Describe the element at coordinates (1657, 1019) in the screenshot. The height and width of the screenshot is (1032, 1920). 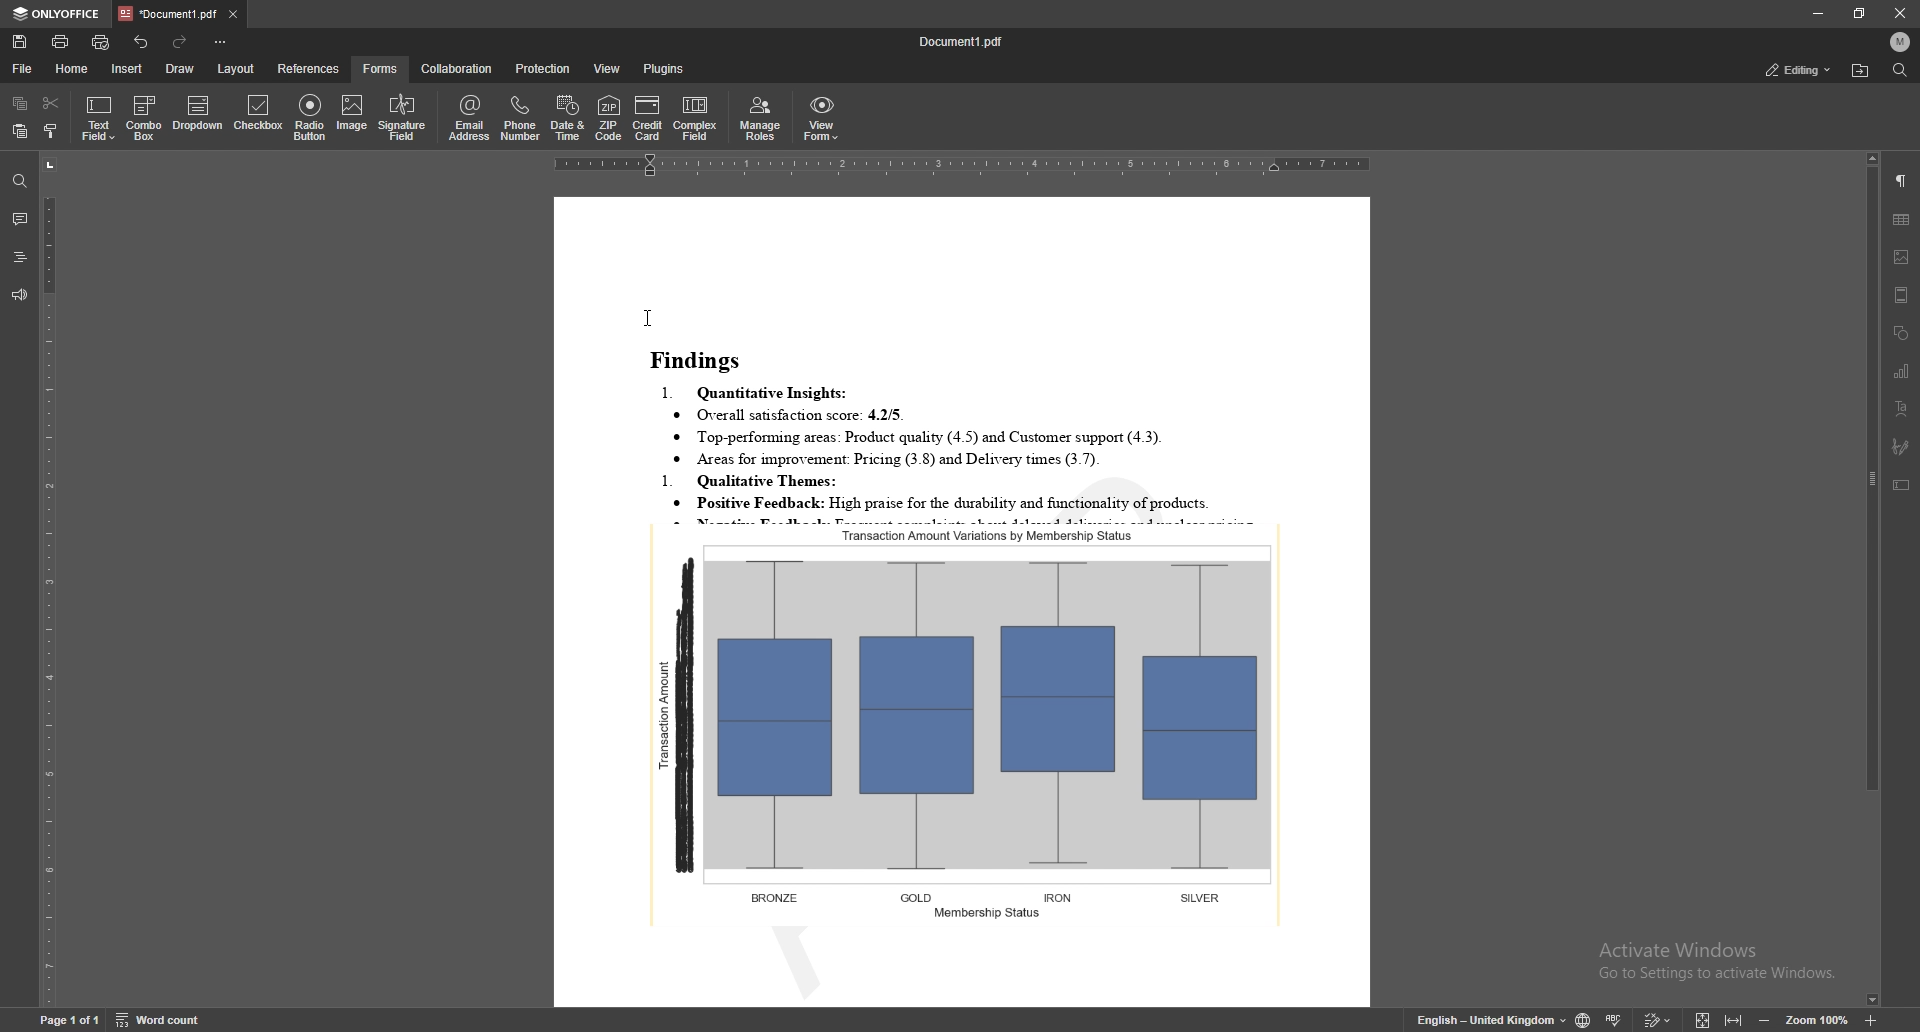
I see `track change` at that location.